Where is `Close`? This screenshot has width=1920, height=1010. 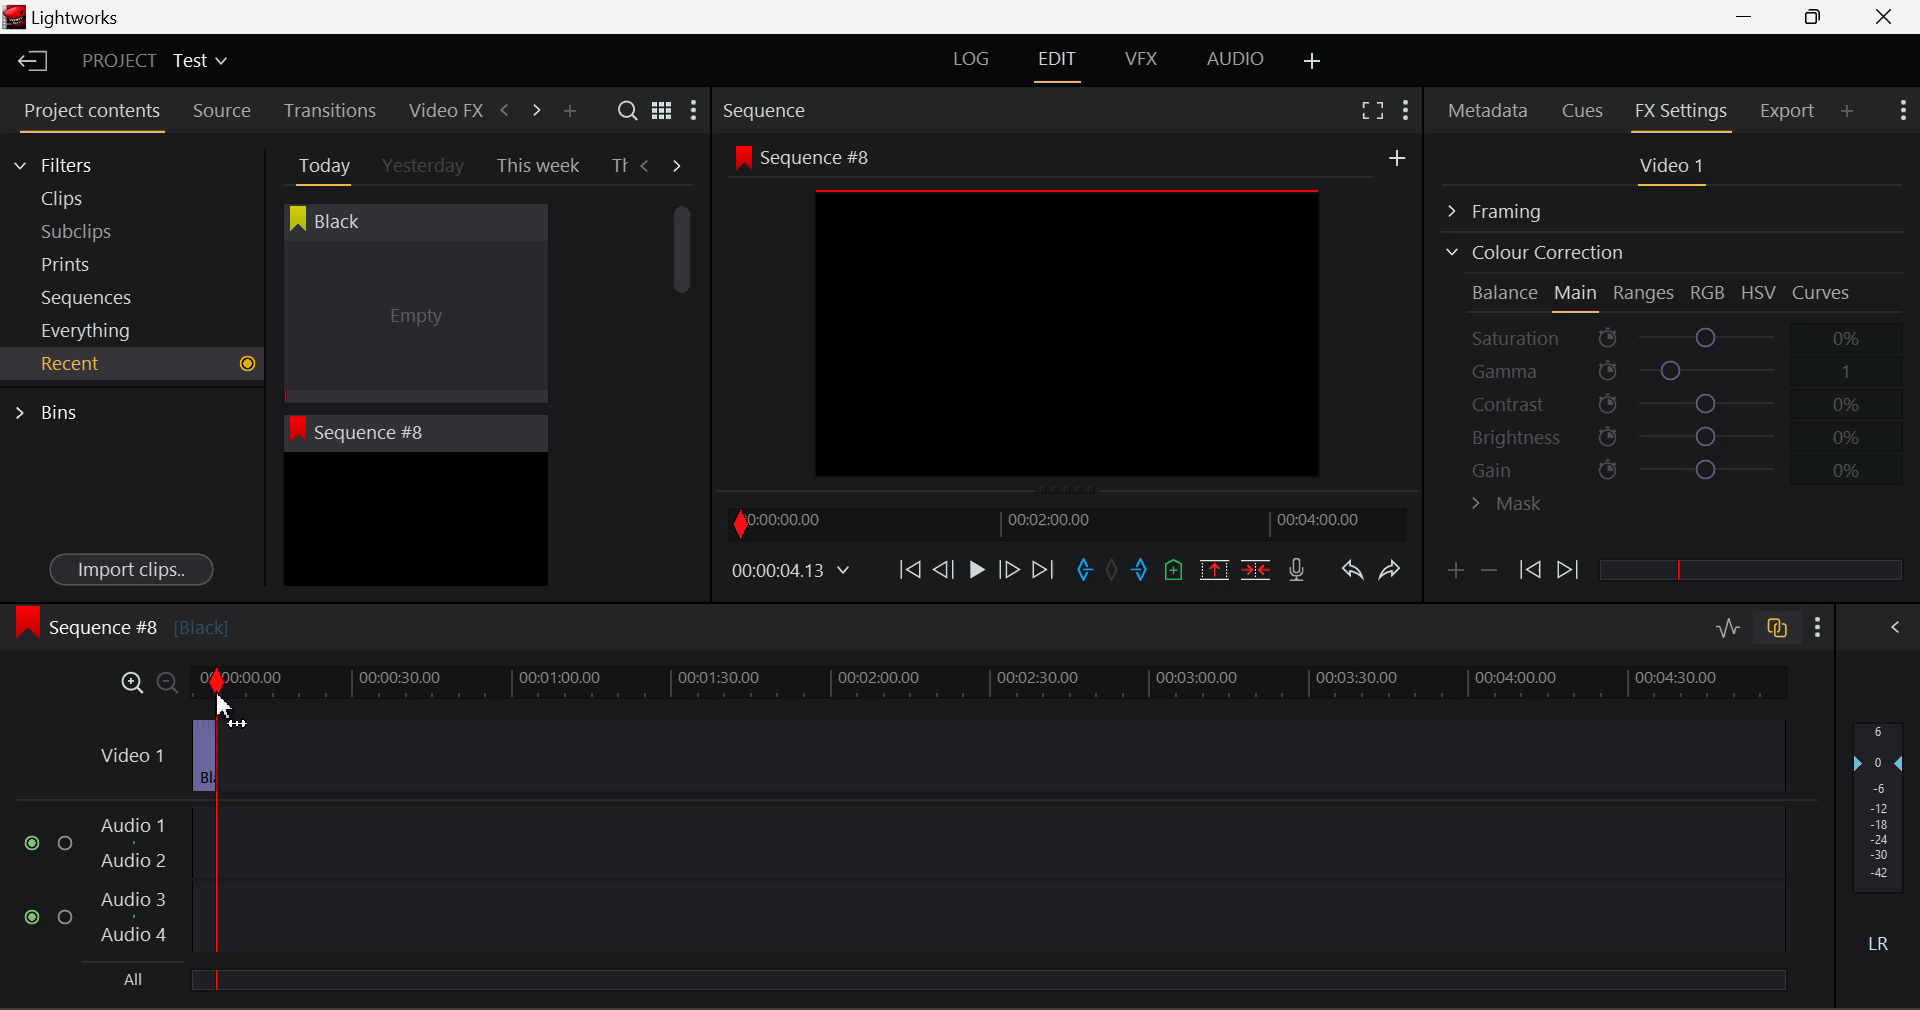
Close is located at coordinates (1888, 17).